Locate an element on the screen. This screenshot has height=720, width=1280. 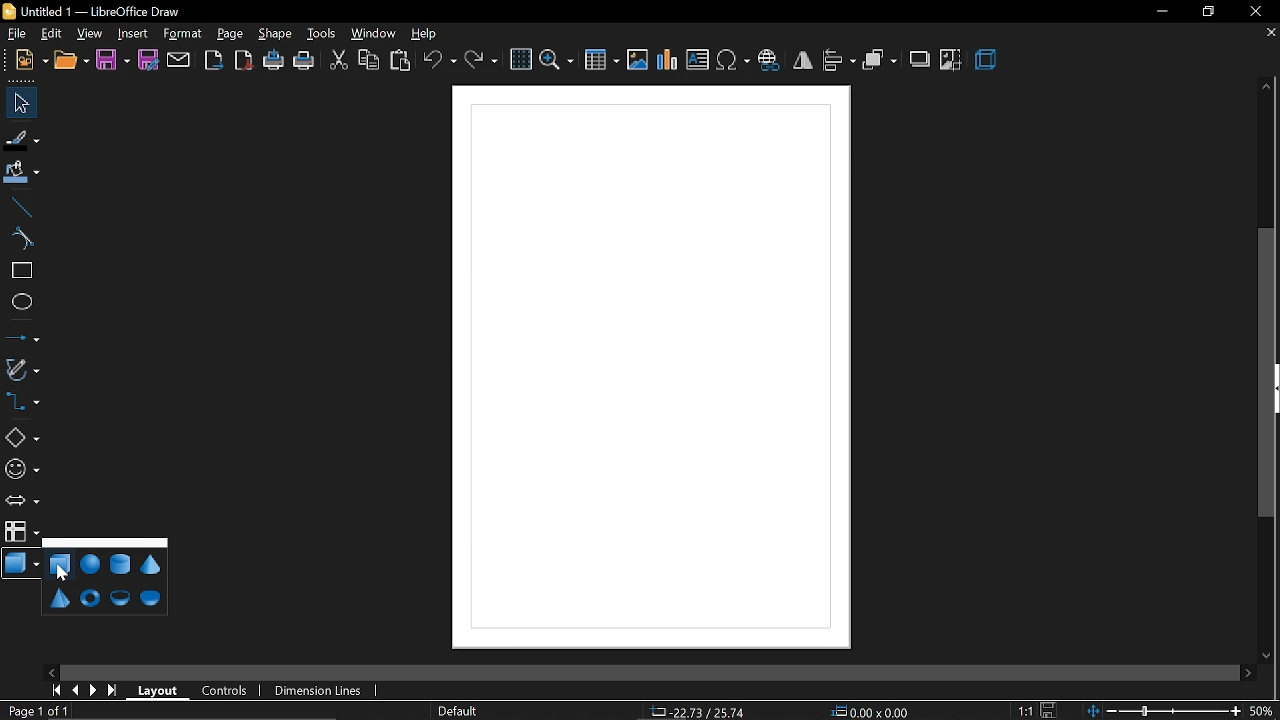
layout is located at coordinates (159, 690).